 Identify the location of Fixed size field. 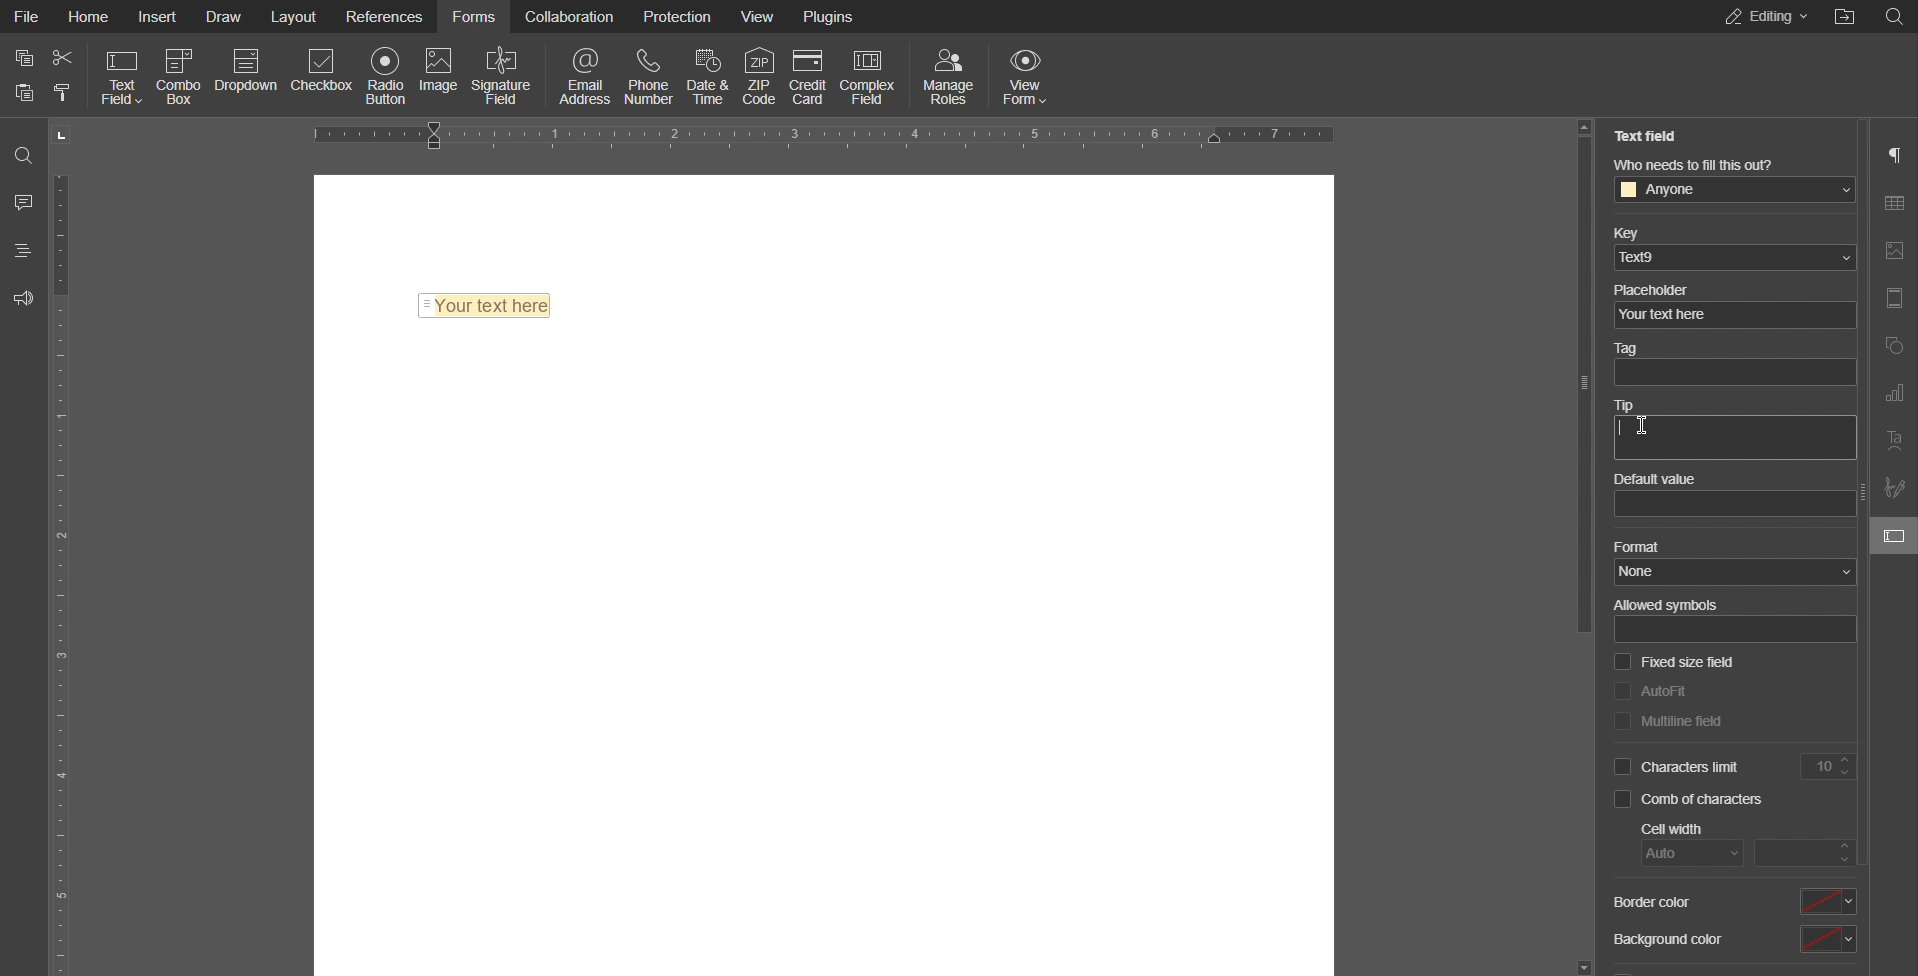
(1692, 662).